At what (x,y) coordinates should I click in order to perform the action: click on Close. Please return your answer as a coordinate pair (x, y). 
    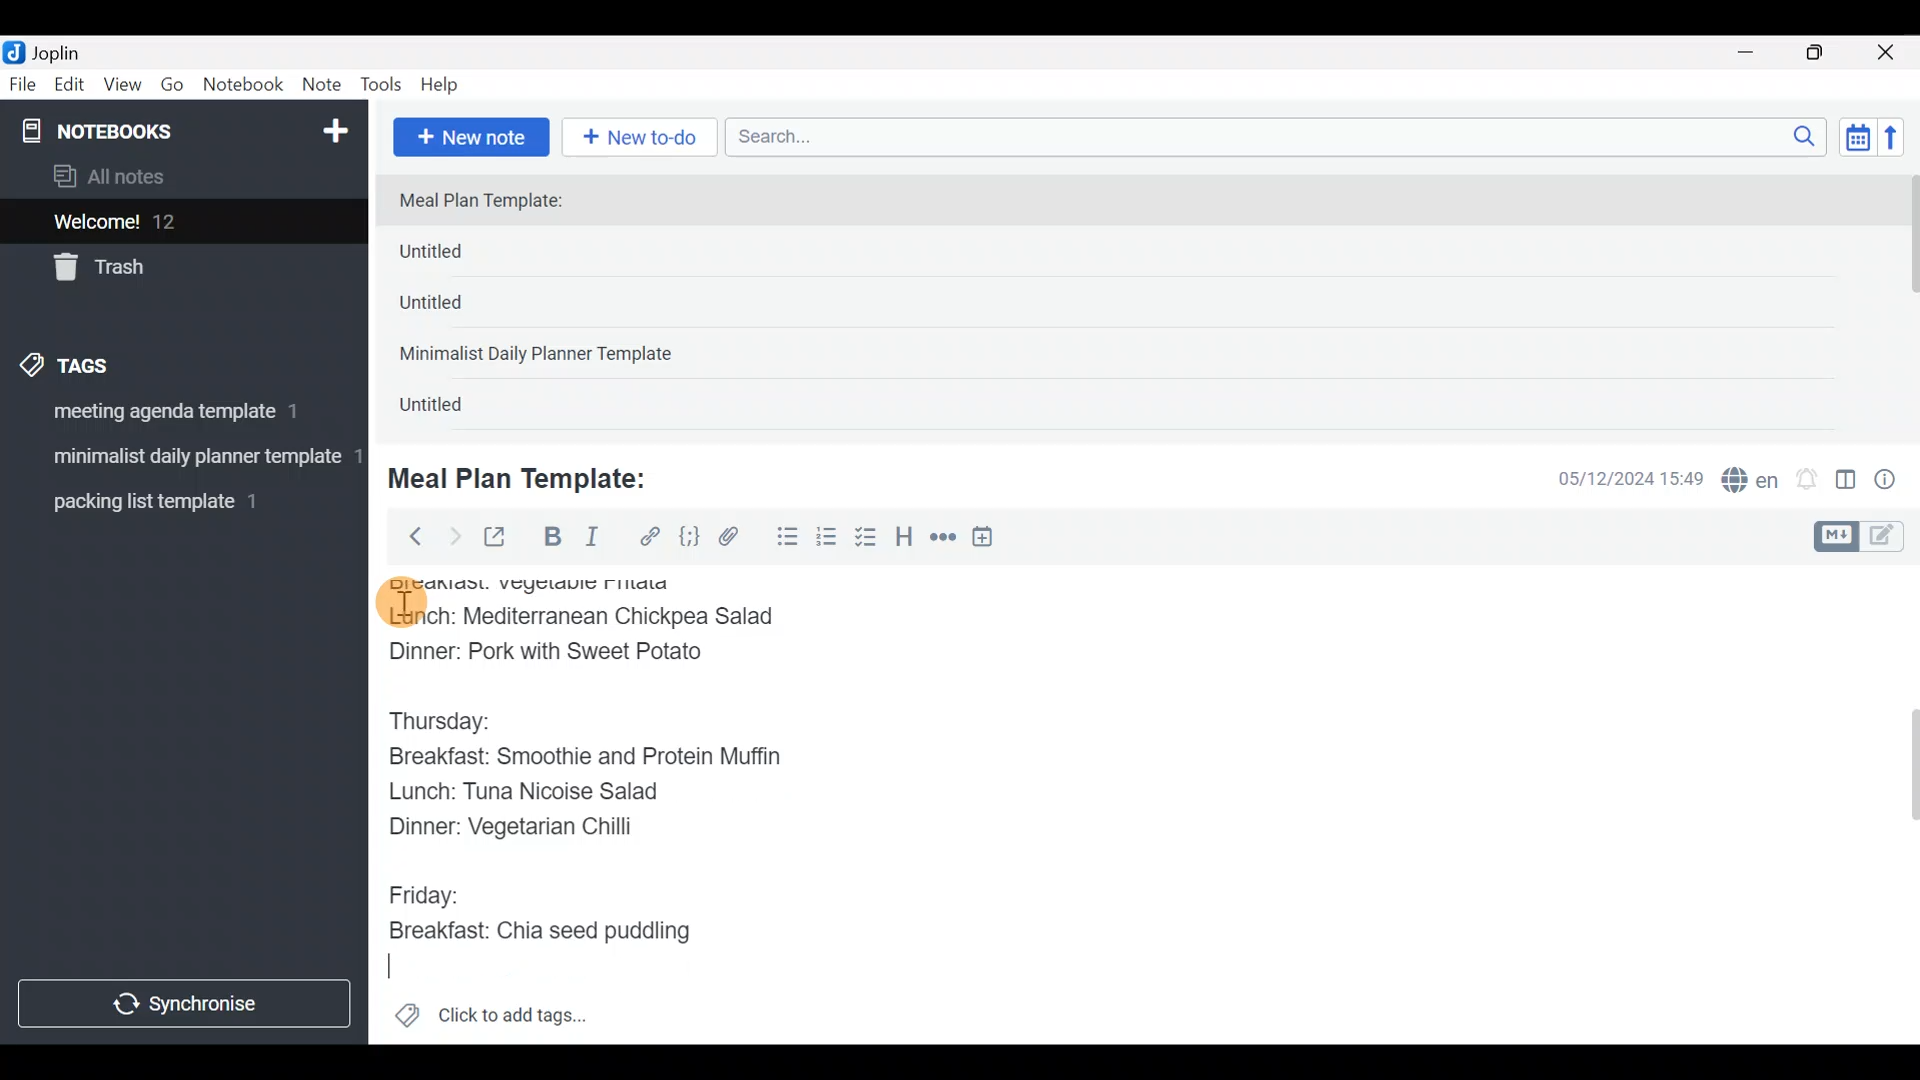
    Looking at the image, I should click on (1889, 54).